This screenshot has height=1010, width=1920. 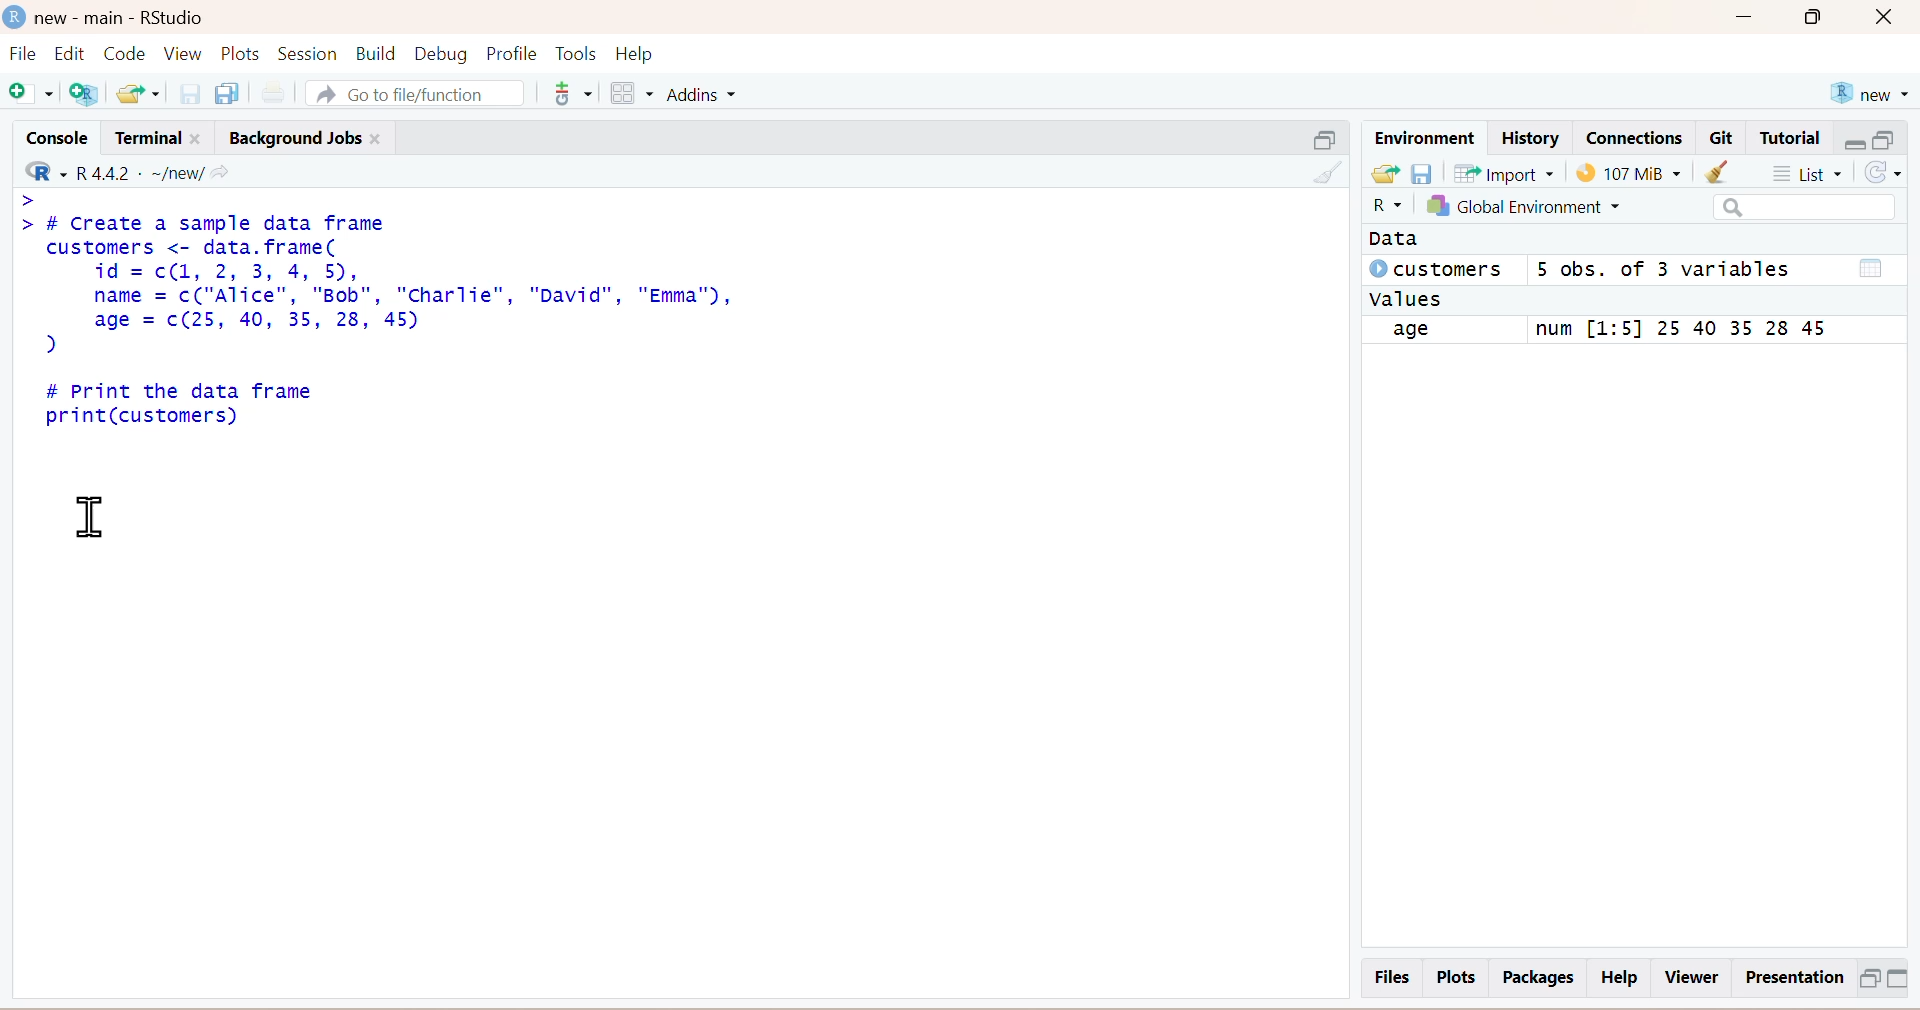 What do you see at coordinates (1629, 172) in the screenshot?
I see `107 MB` at bounding box center [1629, 172].